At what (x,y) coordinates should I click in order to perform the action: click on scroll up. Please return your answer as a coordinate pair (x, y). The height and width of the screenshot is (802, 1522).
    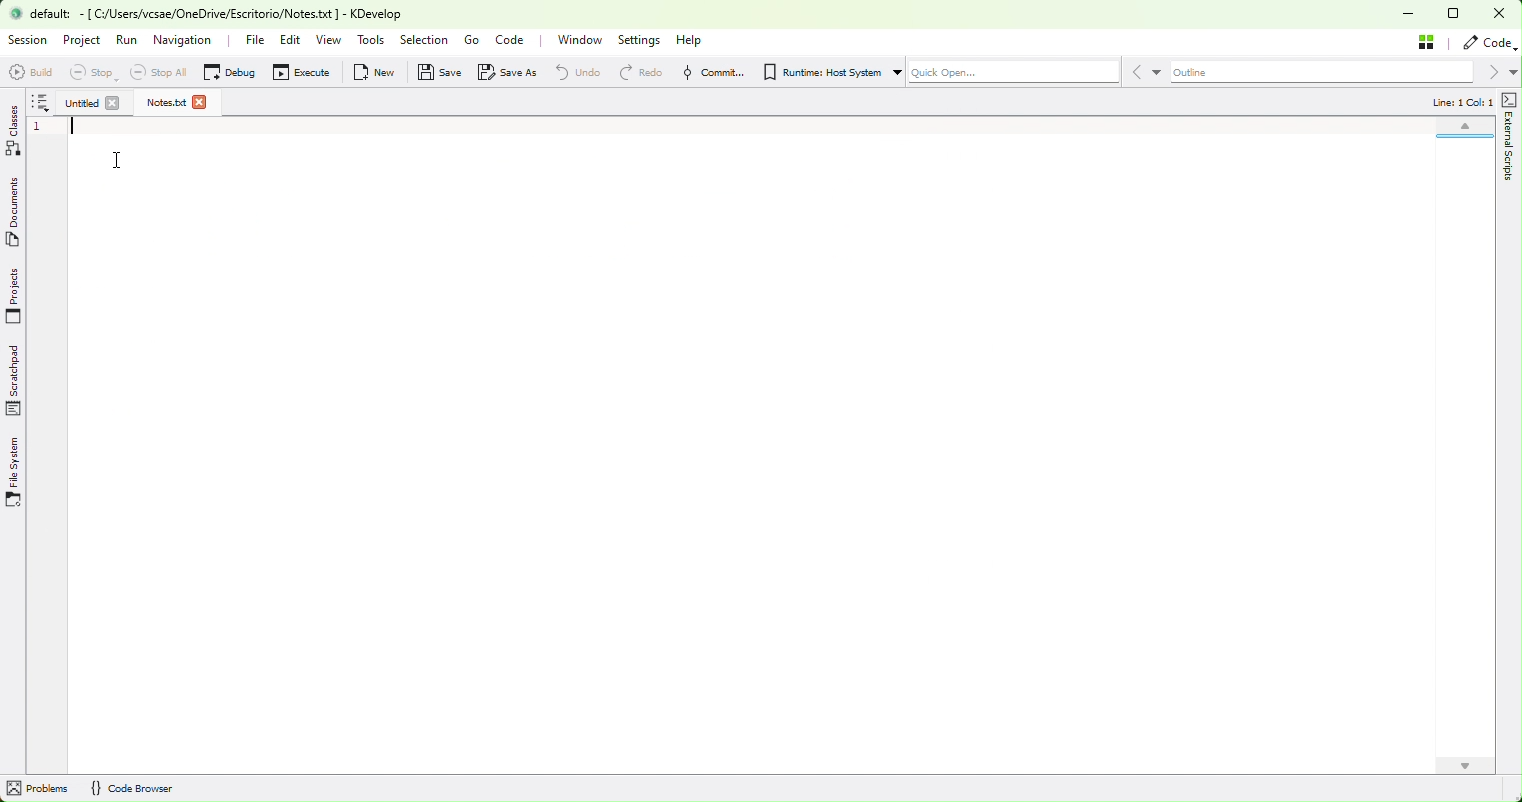
    Looking at the image, I should click on (1463, 129).